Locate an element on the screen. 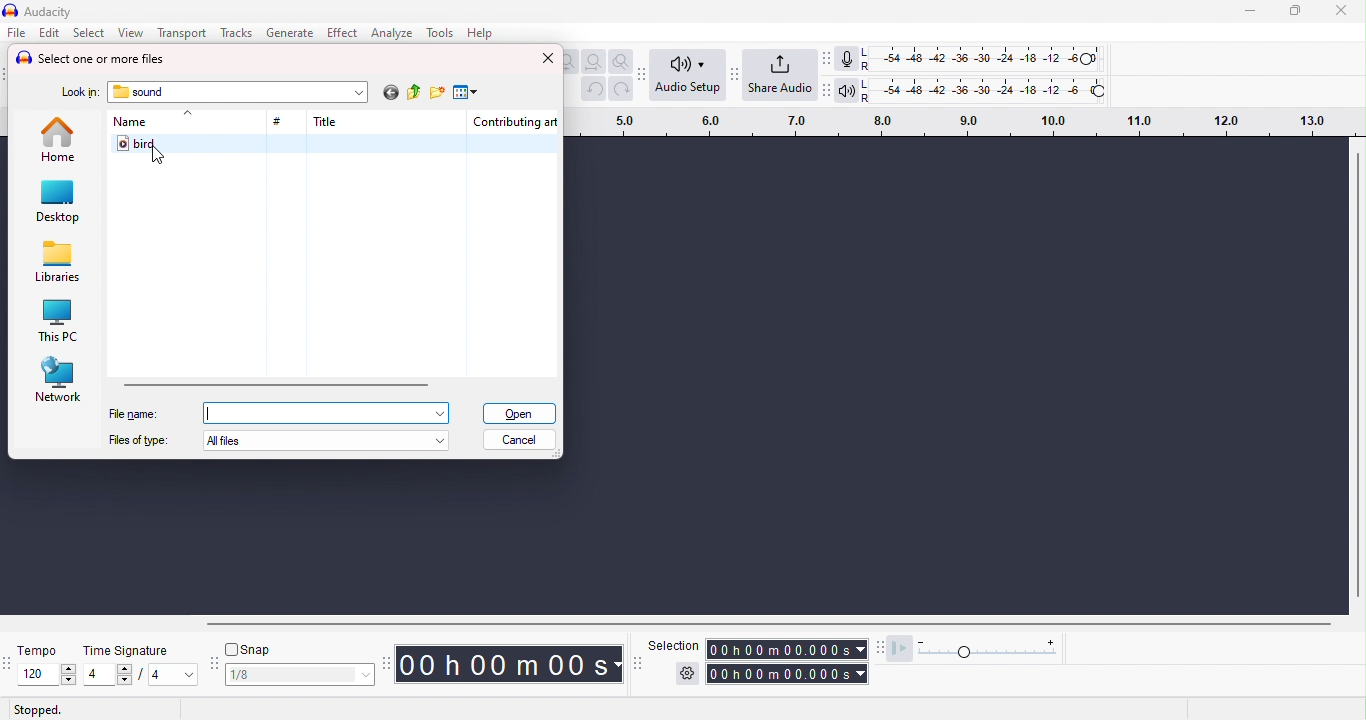 This screenshot has height=720, width=1366. select time signature is located at coordinates (141, 675).